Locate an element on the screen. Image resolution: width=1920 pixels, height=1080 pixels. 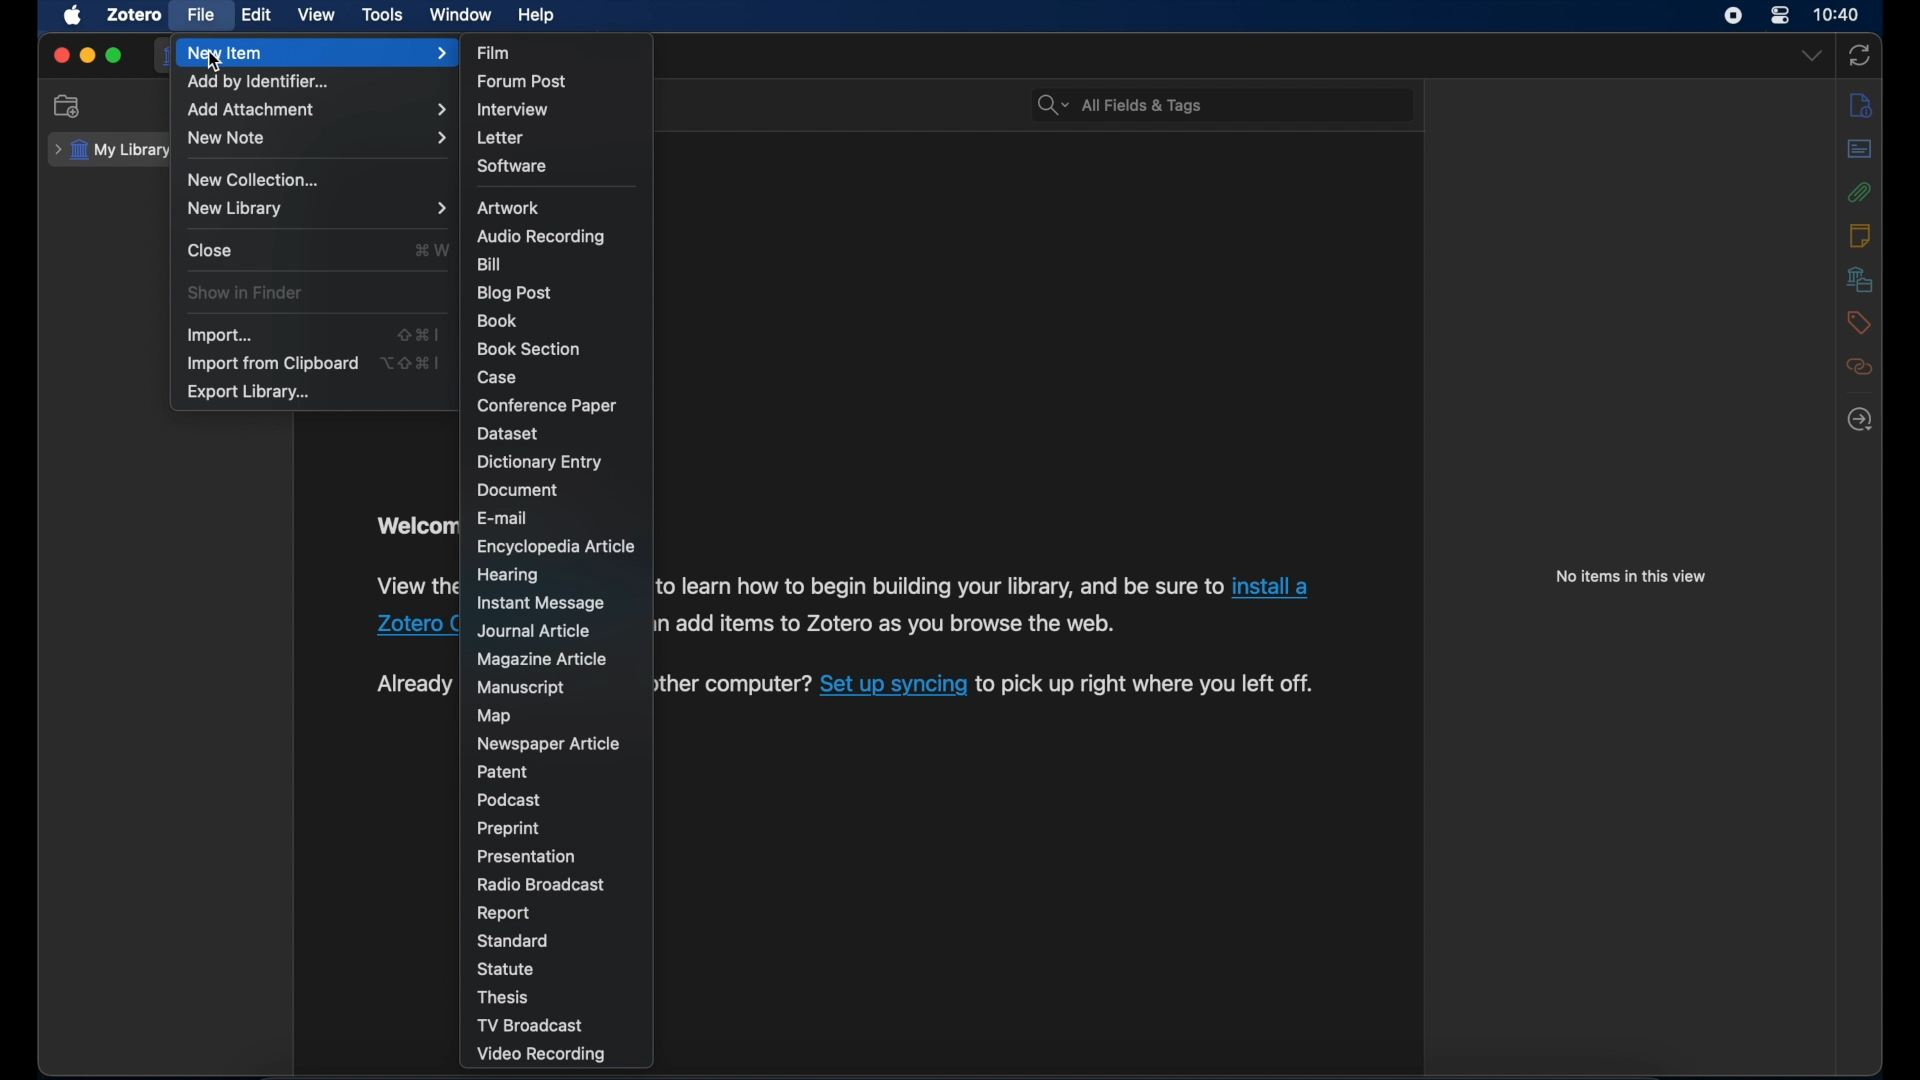
maximize is located at coordinates (114, 56).